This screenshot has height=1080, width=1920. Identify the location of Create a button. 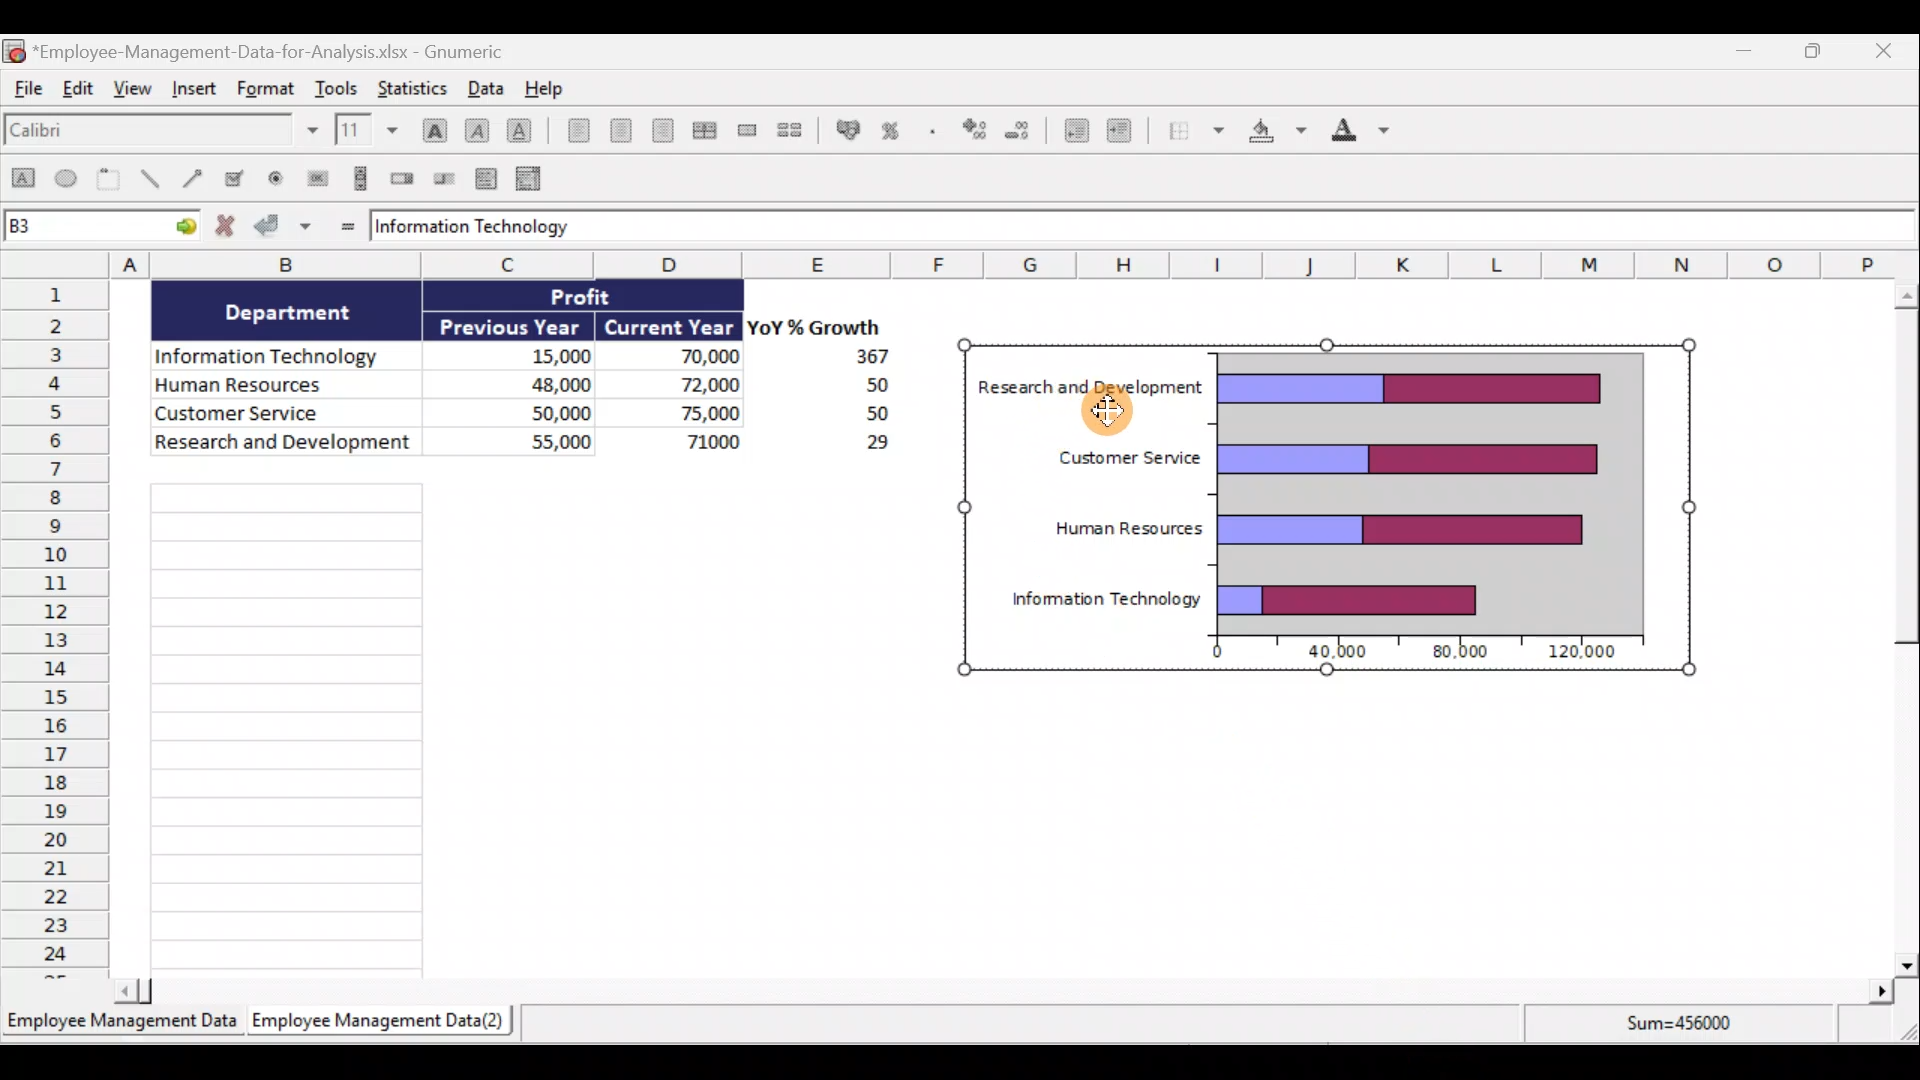
(314, 179).